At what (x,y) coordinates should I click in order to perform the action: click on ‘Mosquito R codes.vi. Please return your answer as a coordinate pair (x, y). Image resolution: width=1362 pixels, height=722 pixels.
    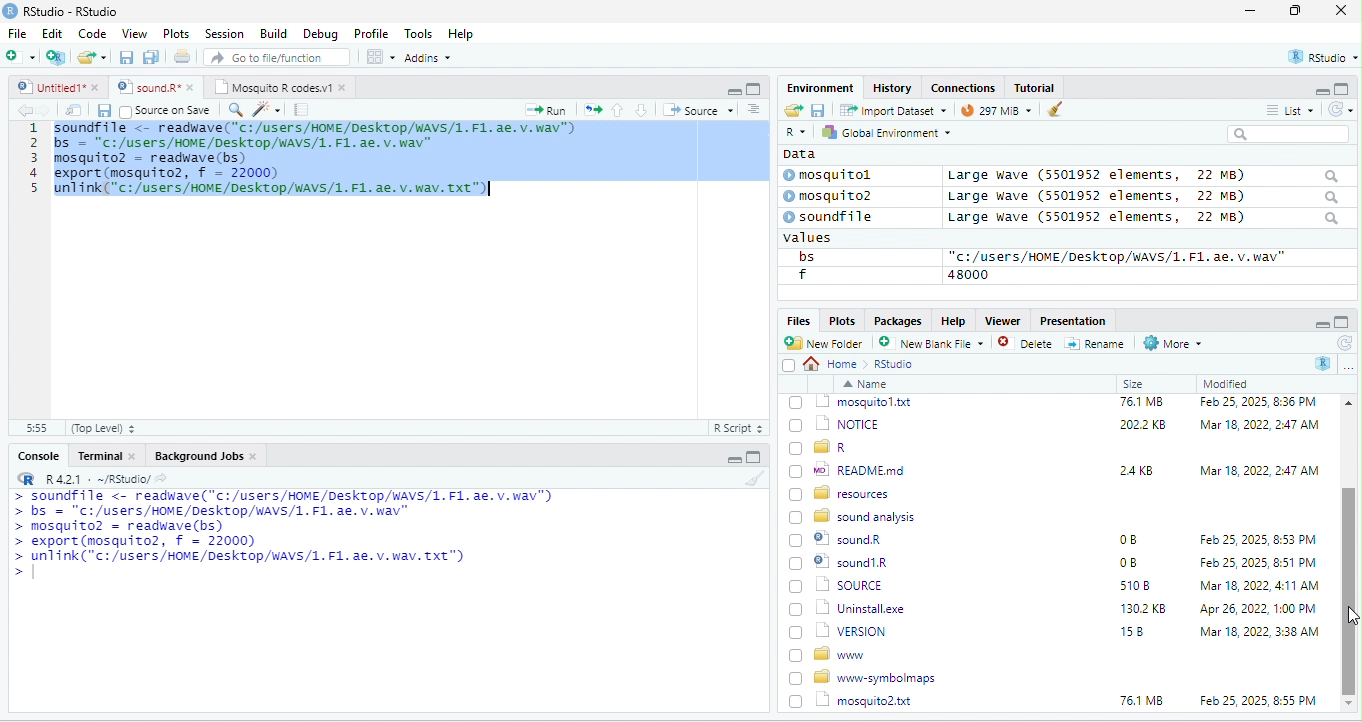
    Looking at the image, I should click on (150, 87).